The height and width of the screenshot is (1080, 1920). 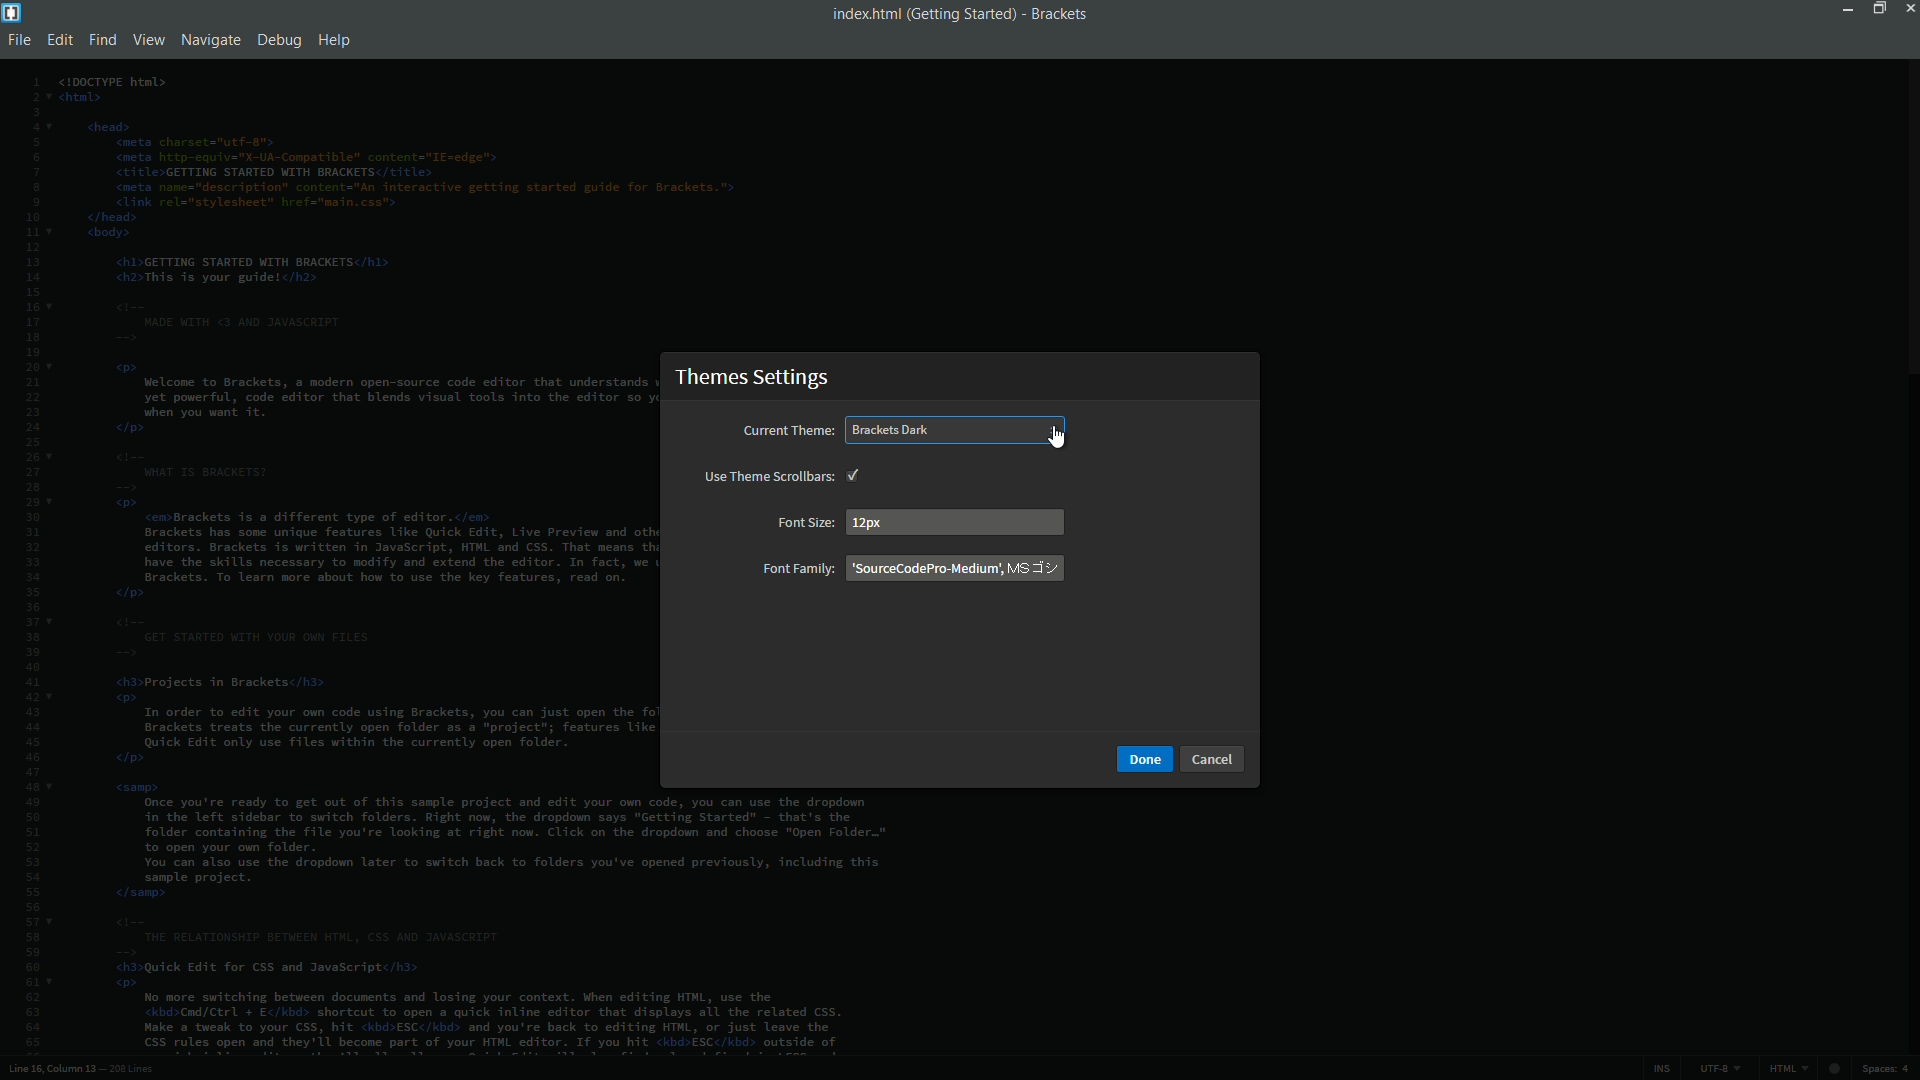 What do you see at coordinates (961, 15) in the screenshot?
I see `getting started` at bounding box center [961, 15].